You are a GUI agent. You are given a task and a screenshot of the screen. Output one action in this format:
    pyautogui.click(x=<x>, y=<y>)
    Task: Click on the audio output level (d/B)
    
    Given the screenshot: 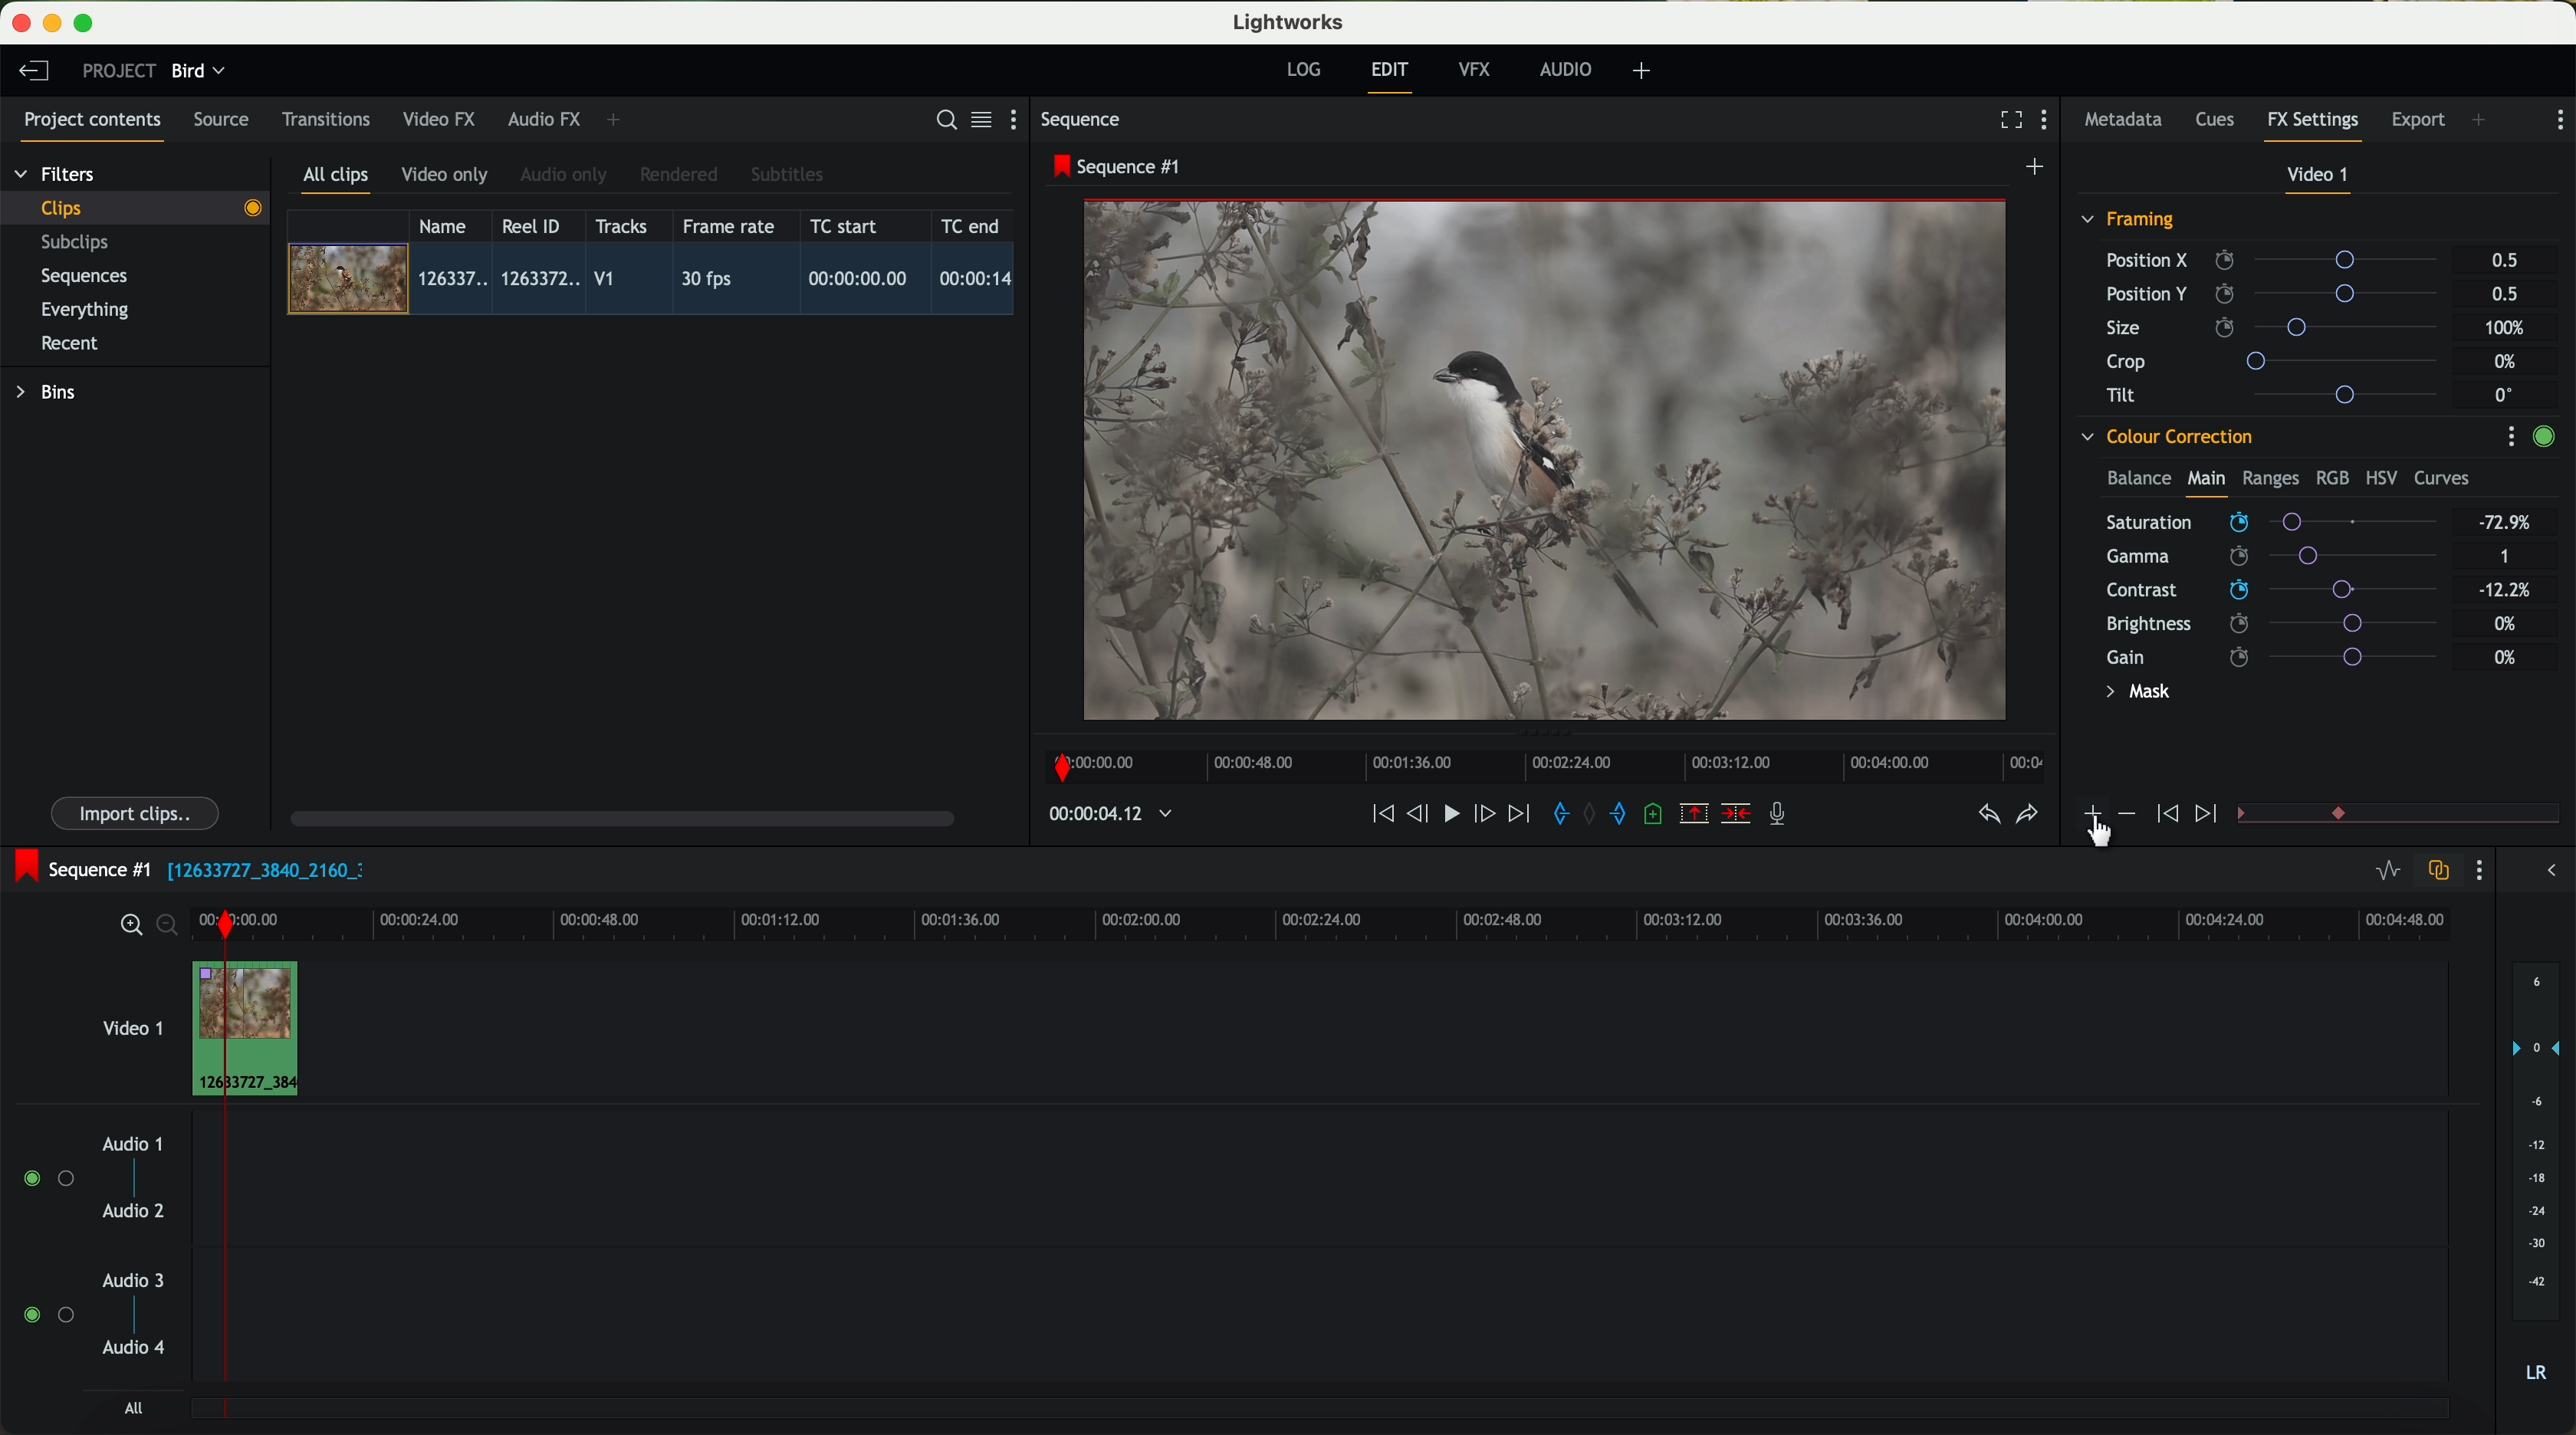 What is the action you would take?
    pyautogui.click(x=2537, y=1179)
    